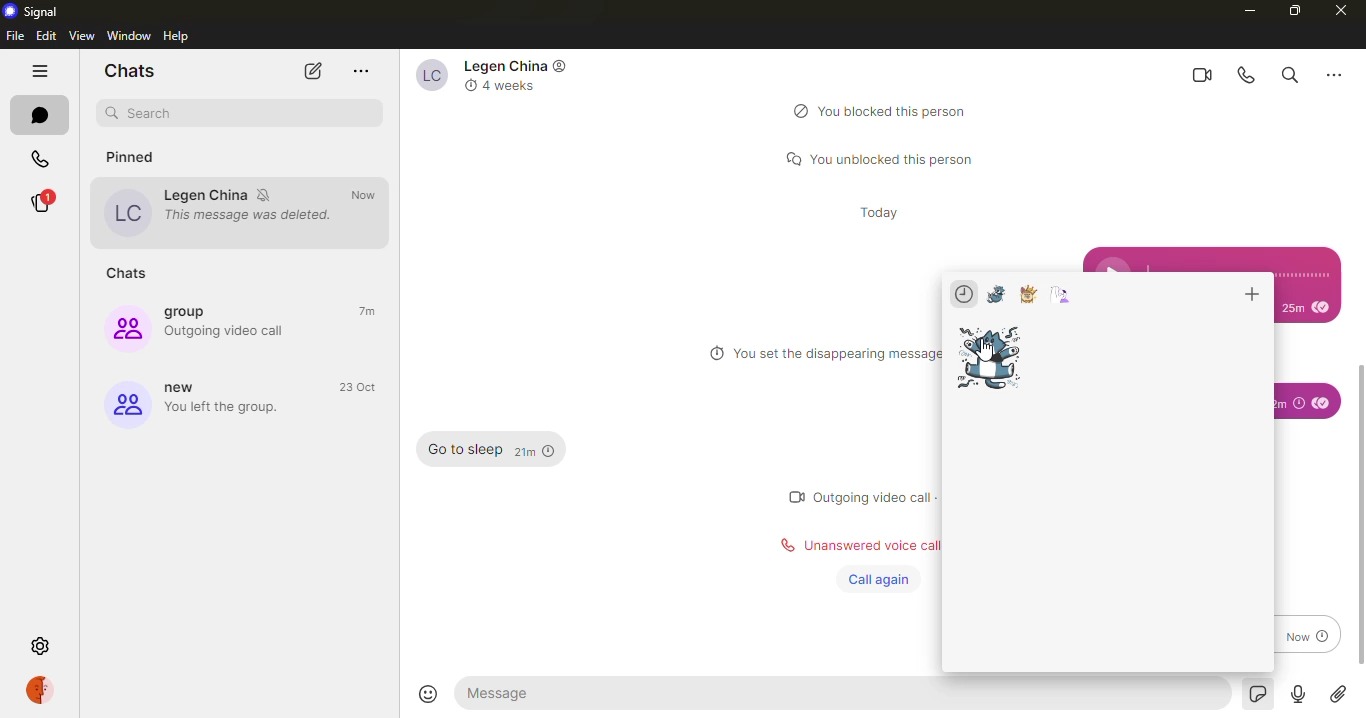  I want to click on call logo, so click(781, 547).